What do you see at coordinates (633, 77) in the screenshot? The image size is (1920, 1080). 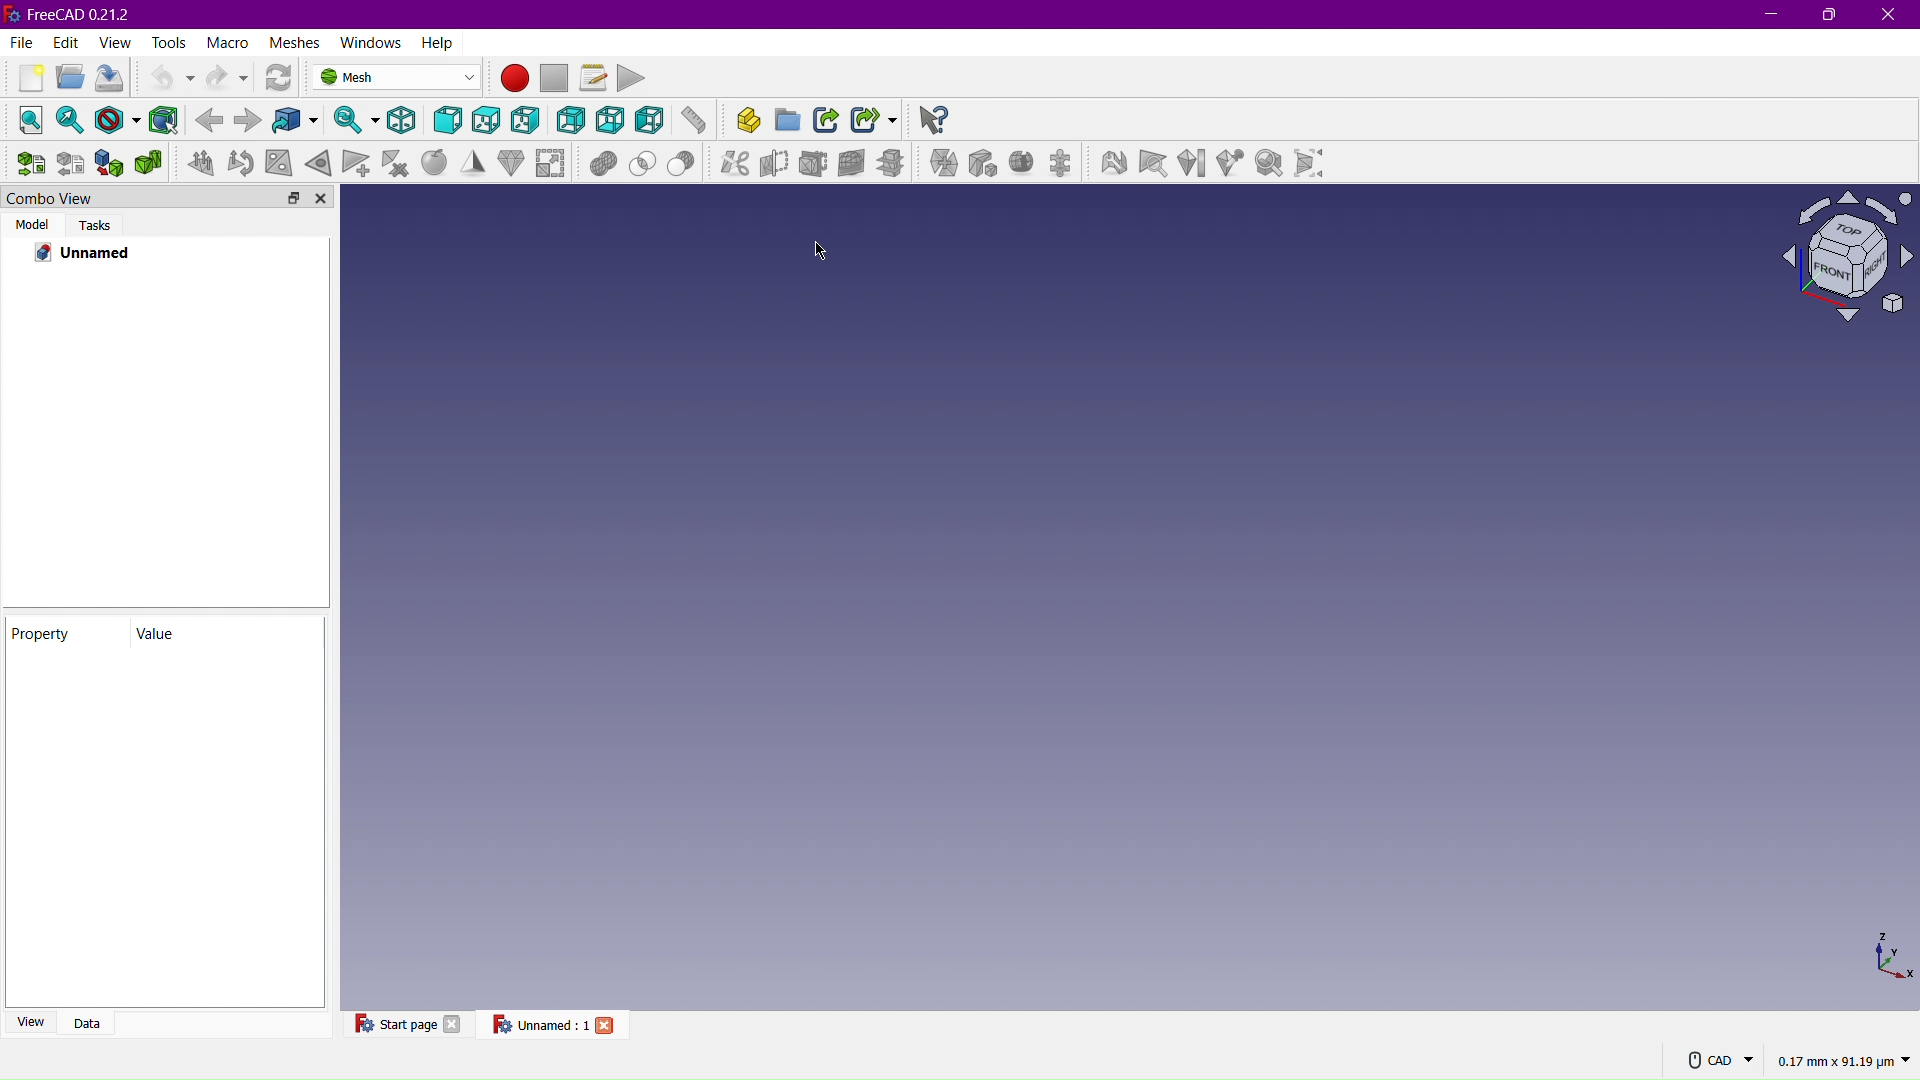 I see `Execute Macro` at bounding box center [633, 77].